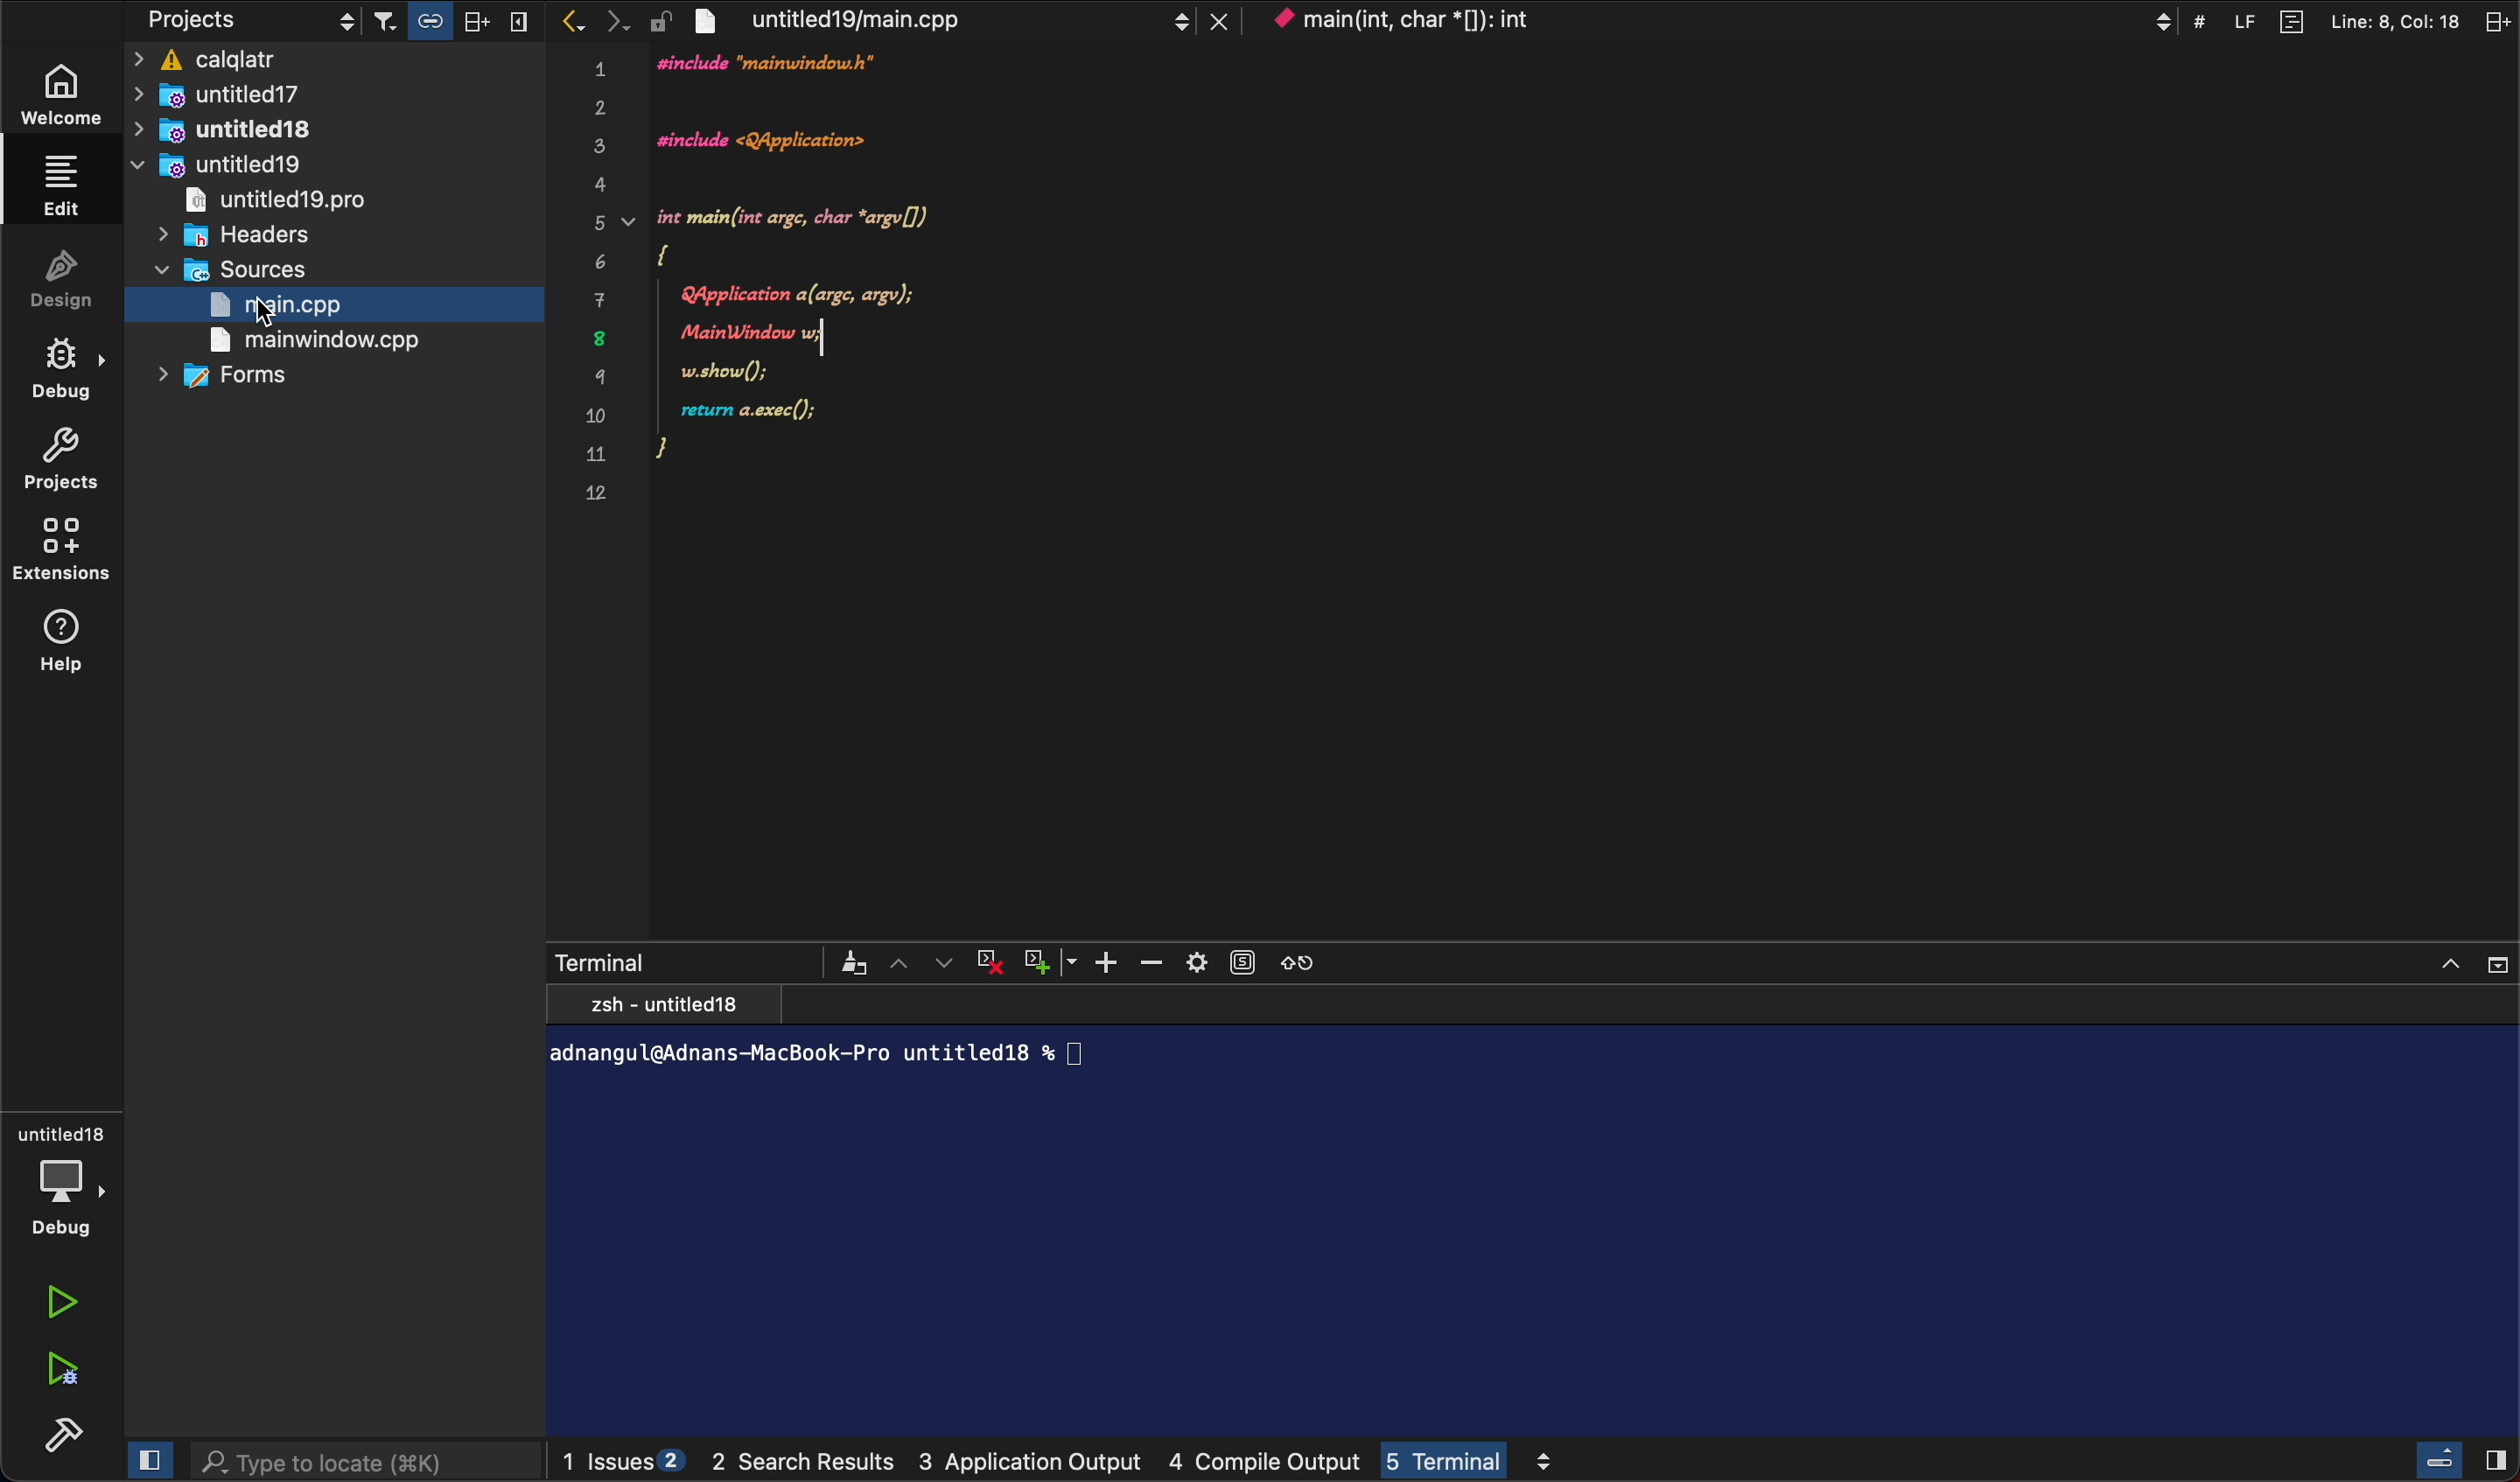  What do you see at coordinates (456, 21) in the screenshot?
I see `` at bounding box center [456, 21].